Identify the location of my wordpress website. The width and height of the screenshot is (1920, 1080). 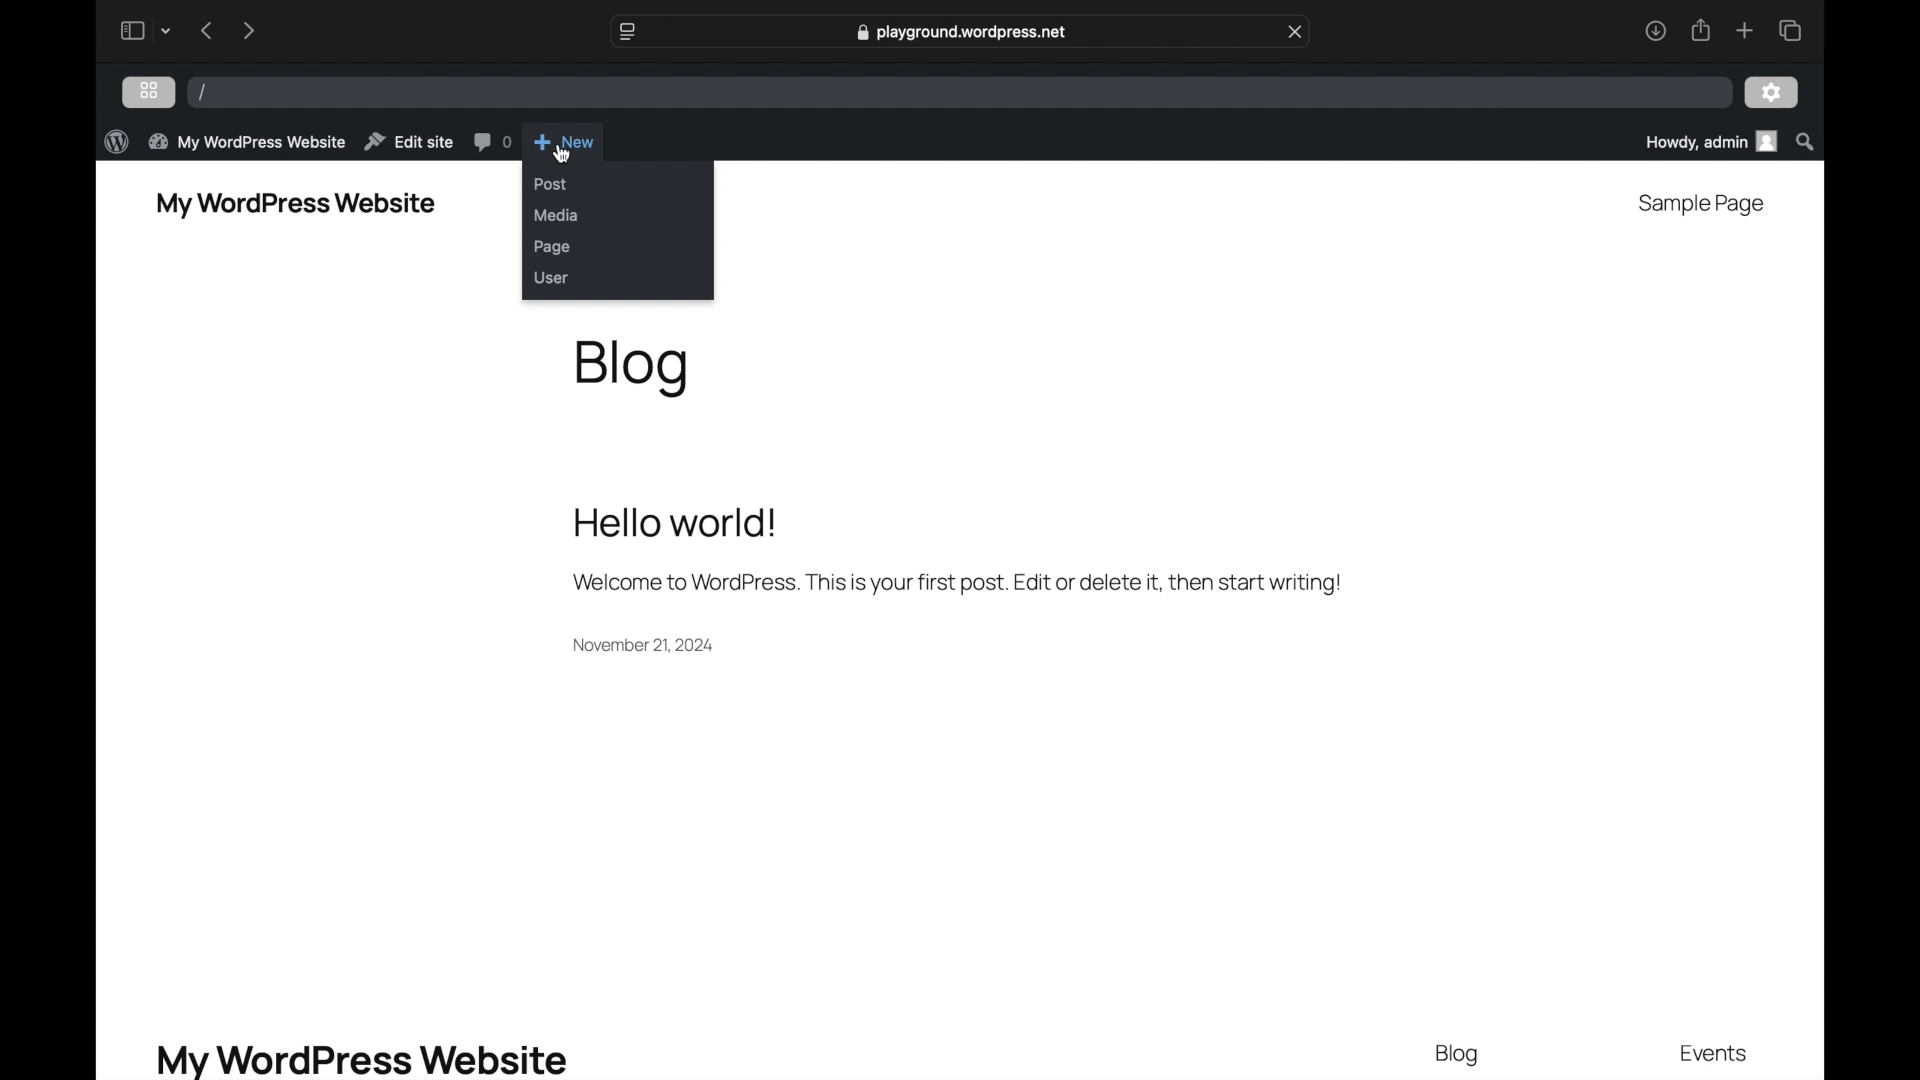
(363, 1059).